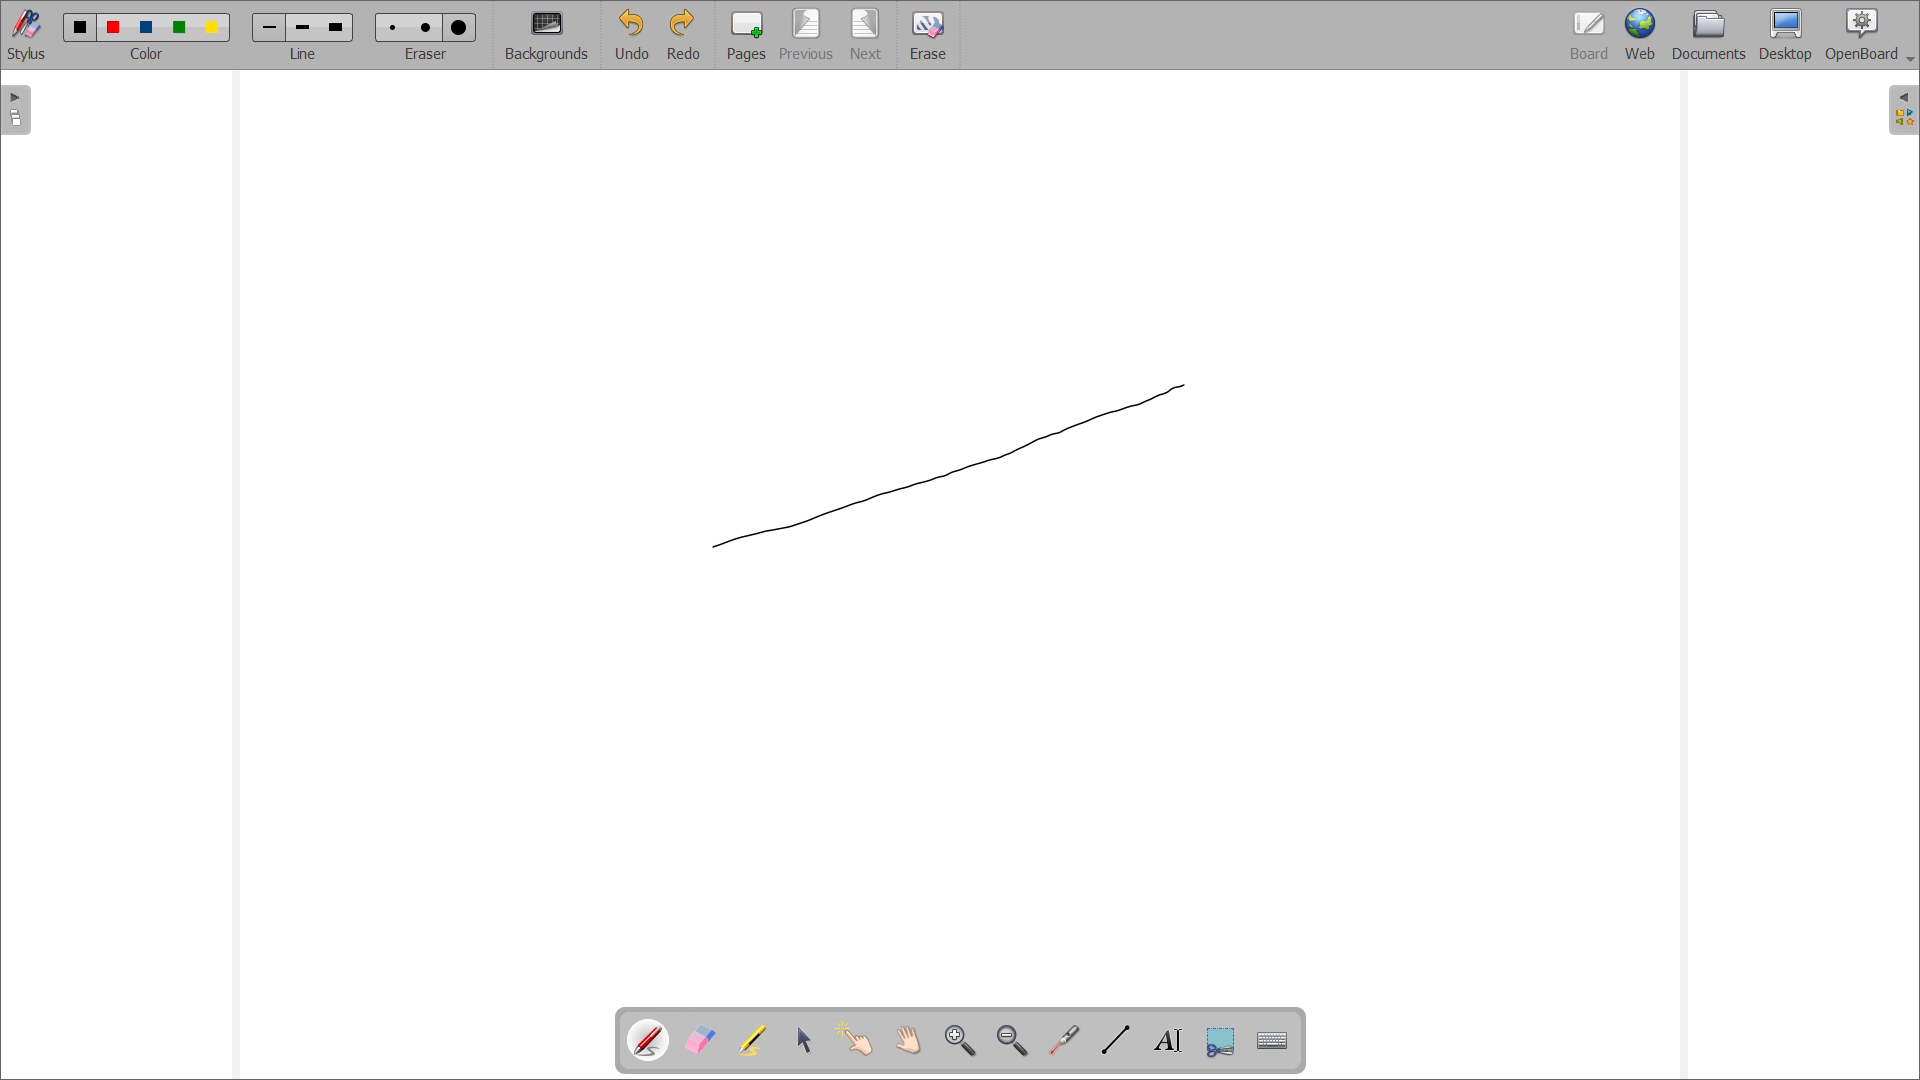 The image size is (1920, 1080). What do you see at coordinates (867, 35) in the screenshot?
I see `next page` at bounding box center [867, 35].